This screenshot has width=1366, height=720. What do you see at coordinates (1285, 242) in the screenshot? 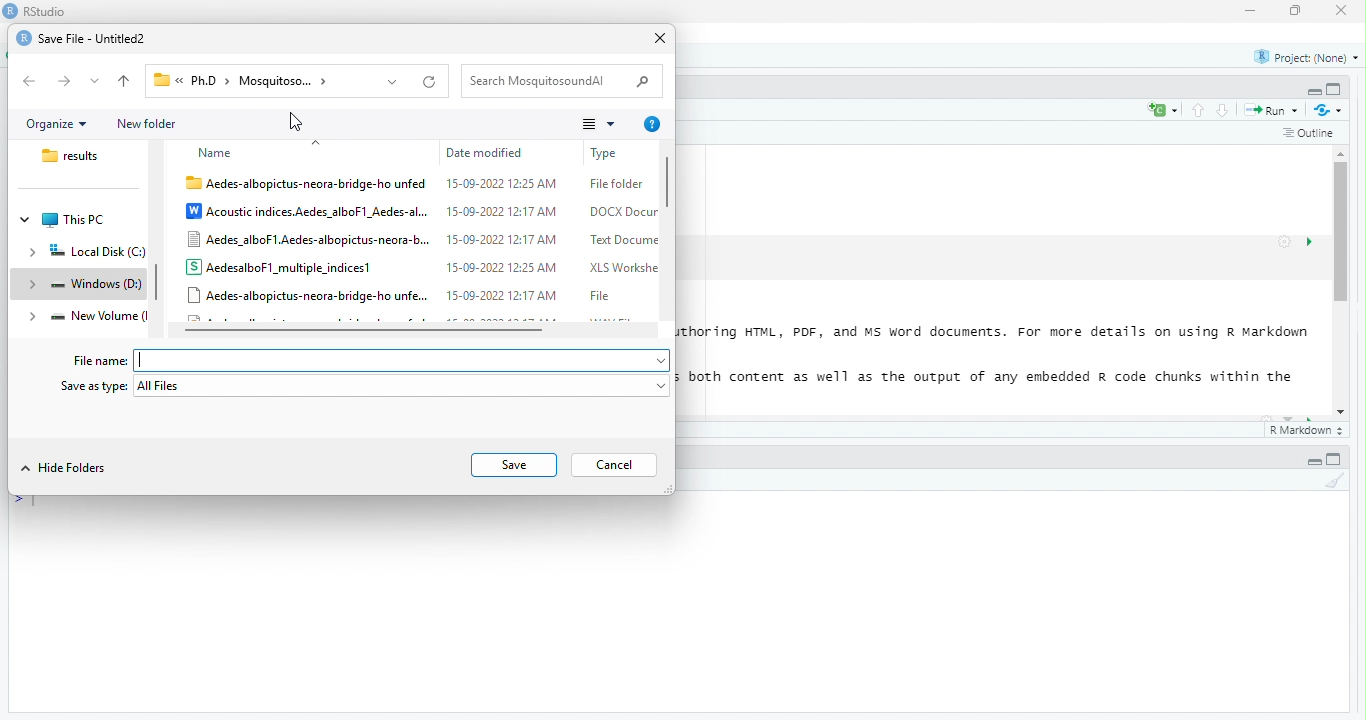
I see `Settings` at bounding box center [1285, 242].